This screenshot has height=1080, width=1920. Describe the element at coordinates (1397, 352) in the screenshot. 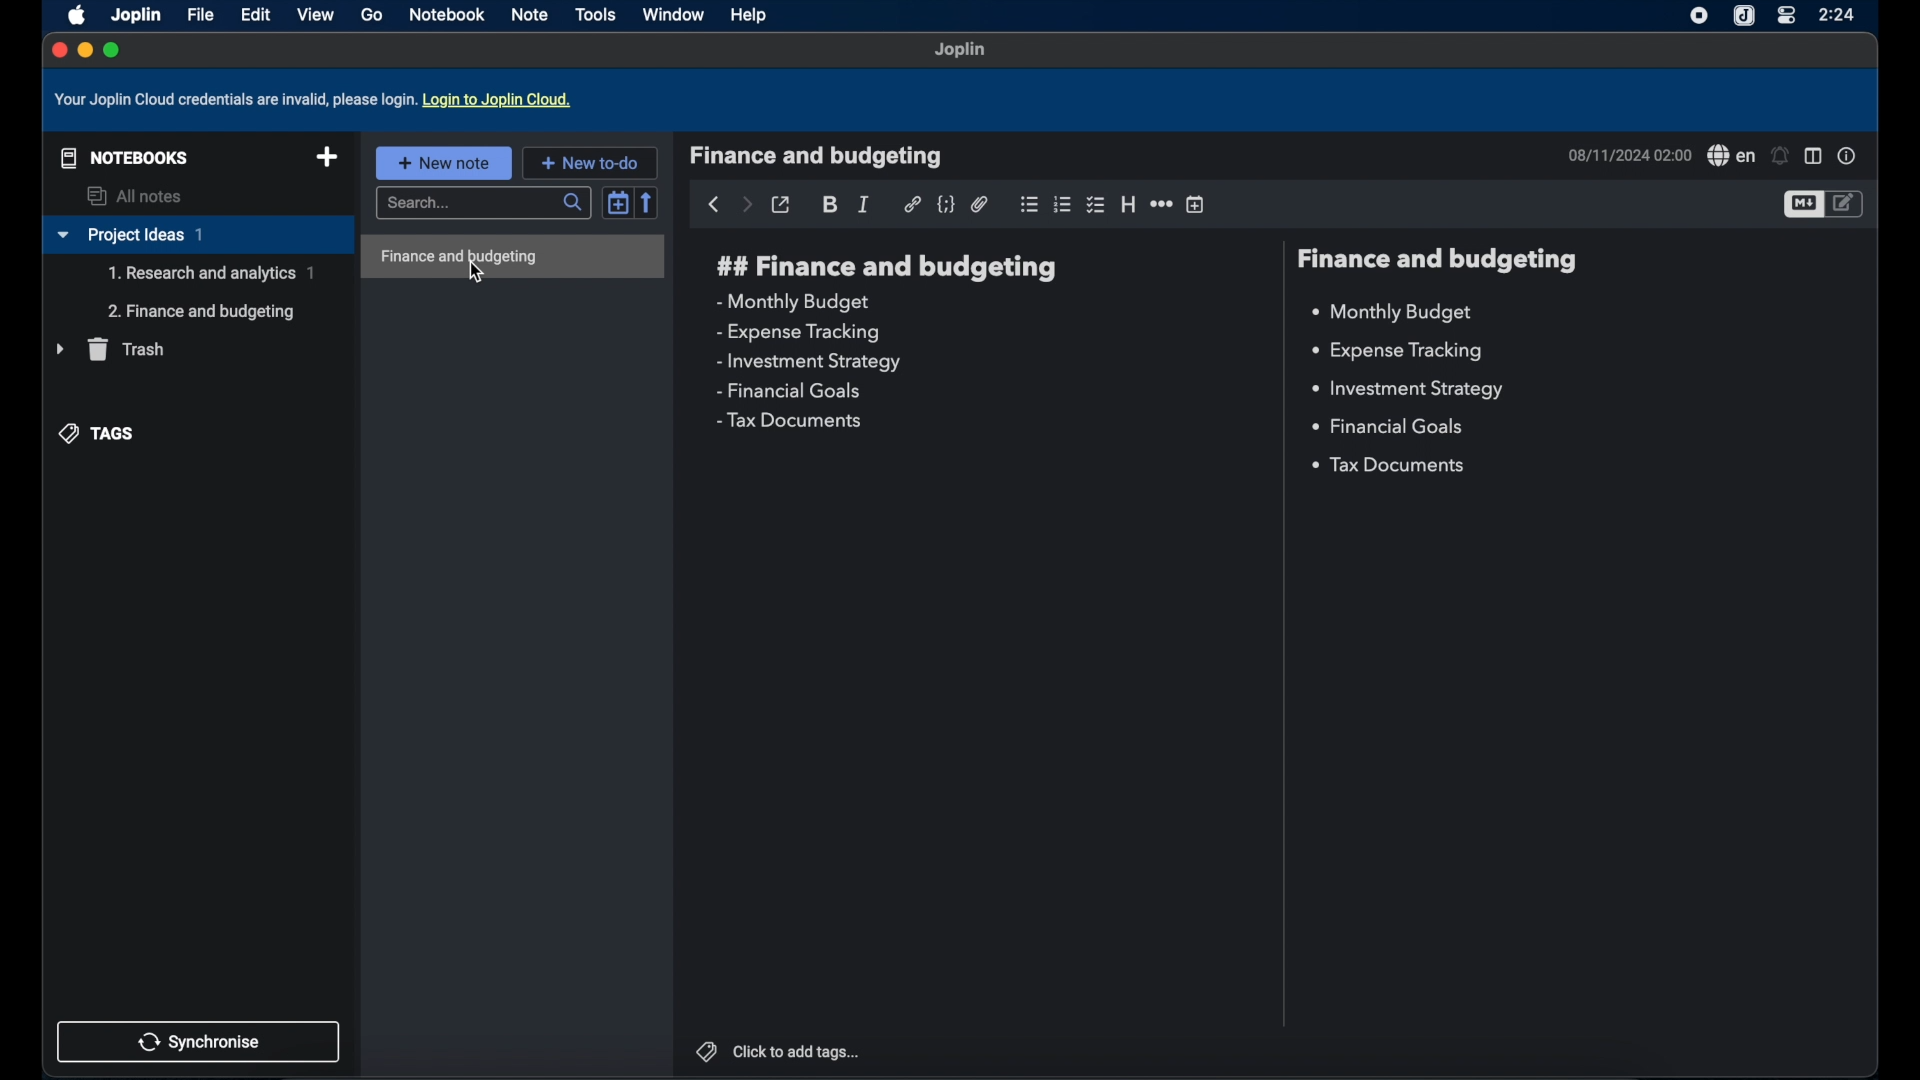

I see `expense tracking` at that location.